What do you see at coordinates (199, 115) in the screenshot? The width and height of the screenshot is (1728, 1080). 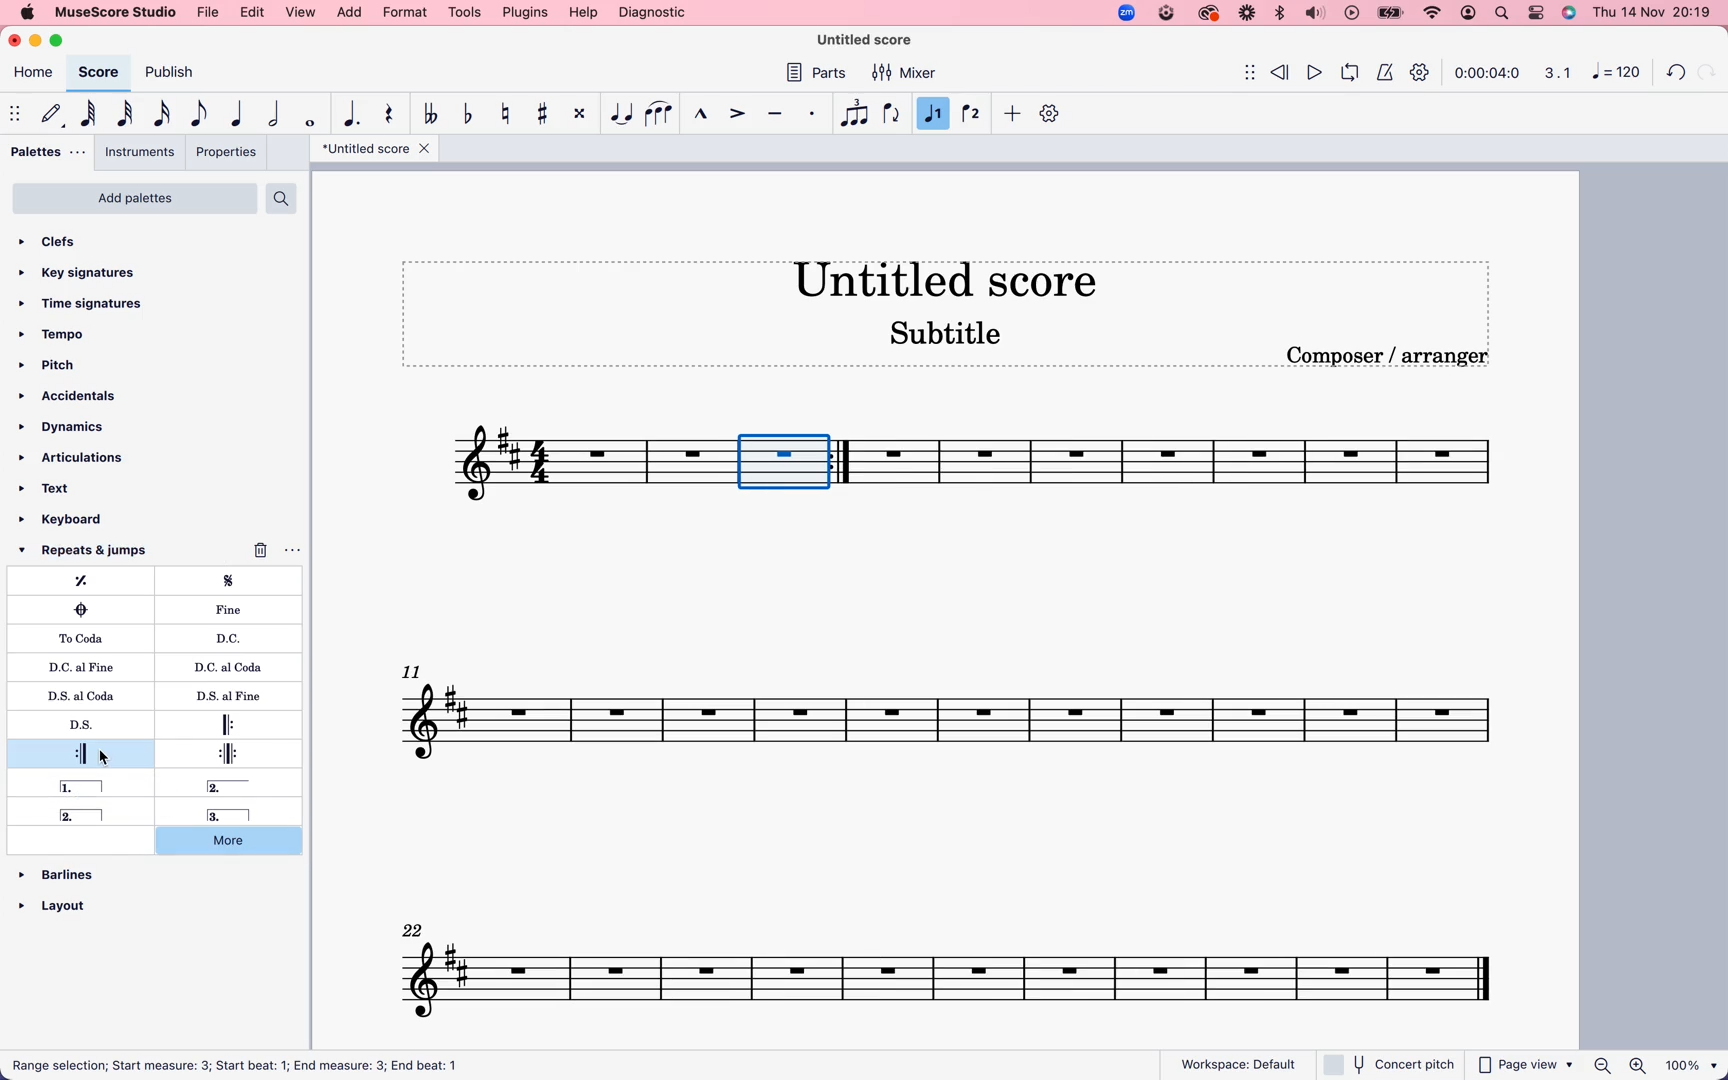 I see `eight note` at bounding box center [199, 115].